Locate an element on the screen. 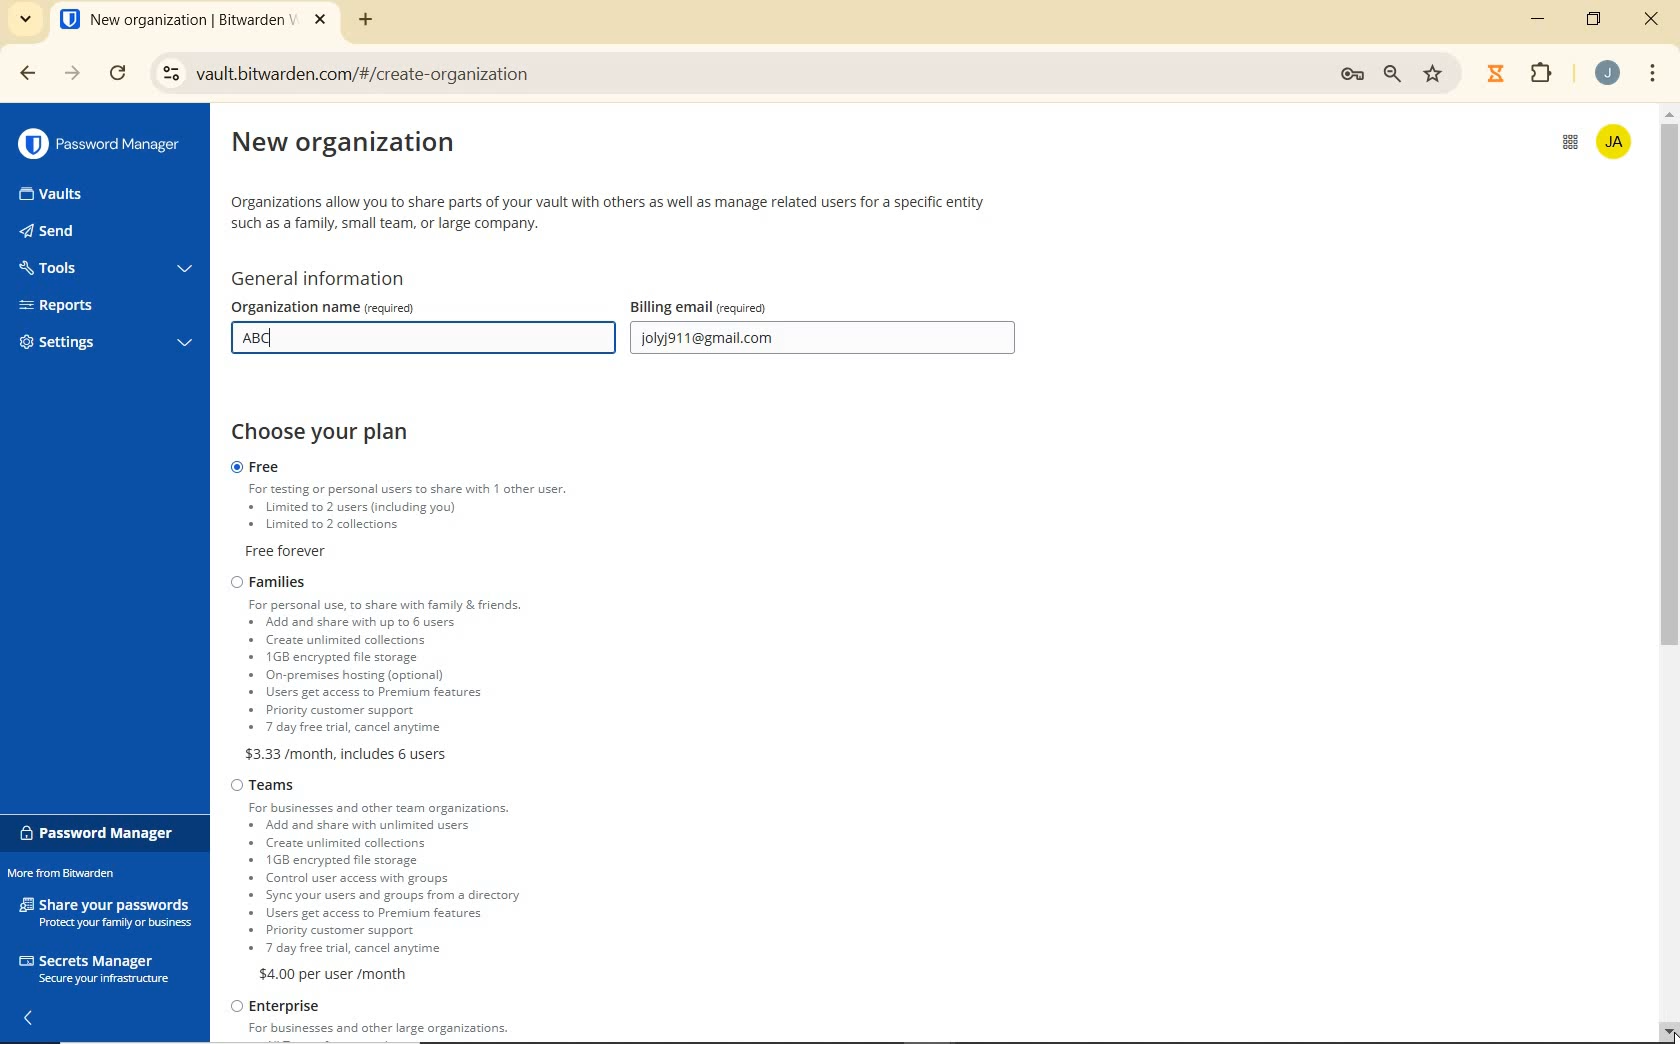 This screenshot has height=1044, width=1680. settings is located at coordinates (102, 345).